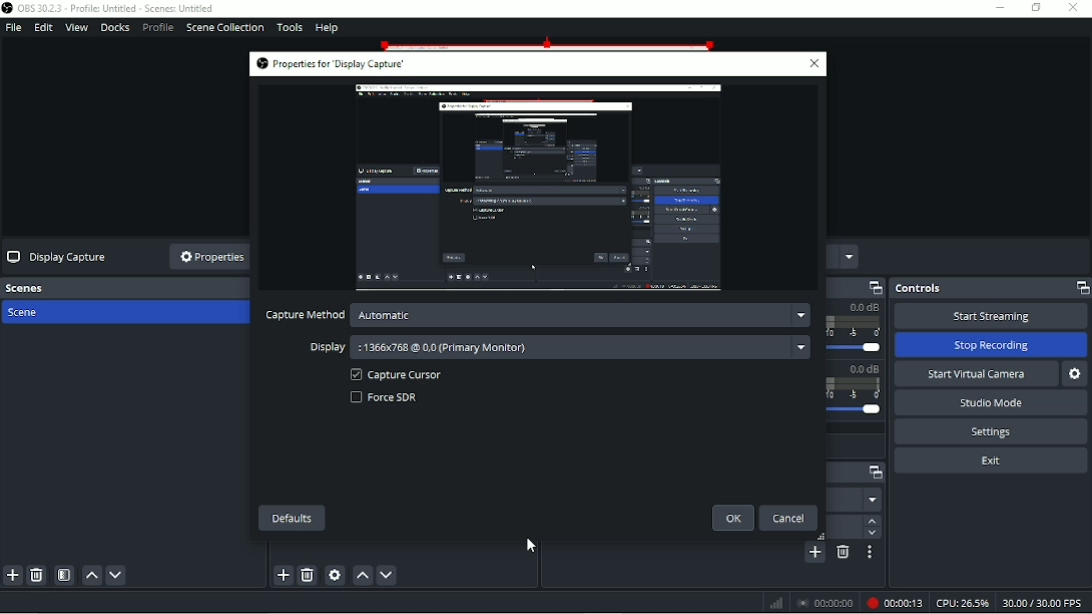 The height and width of the screenshot is (614, 1092). What do you see at coordinates (1076, 374) in the screenshot?
I see `Configure virtual camera` at bounding box center [1076, 374].